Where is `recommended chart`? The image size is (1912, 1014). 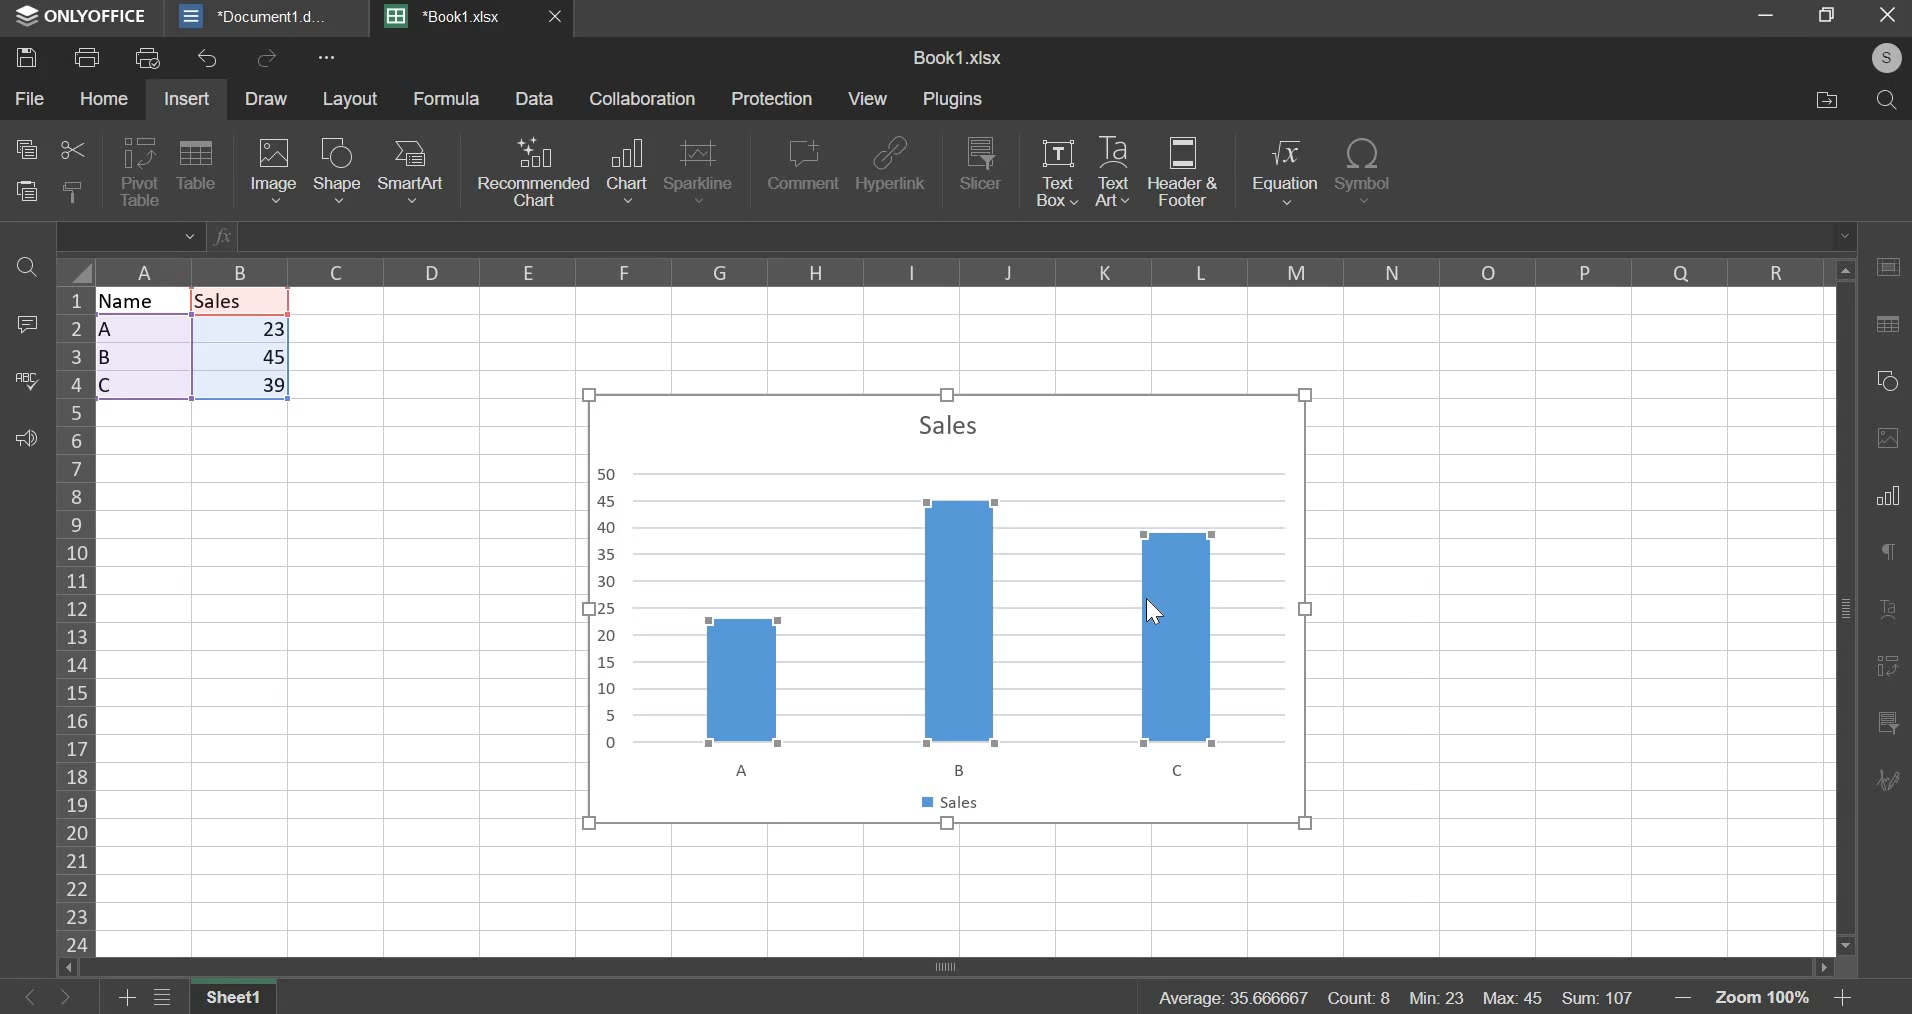 recommended chart is located at coordinates (532, 171).